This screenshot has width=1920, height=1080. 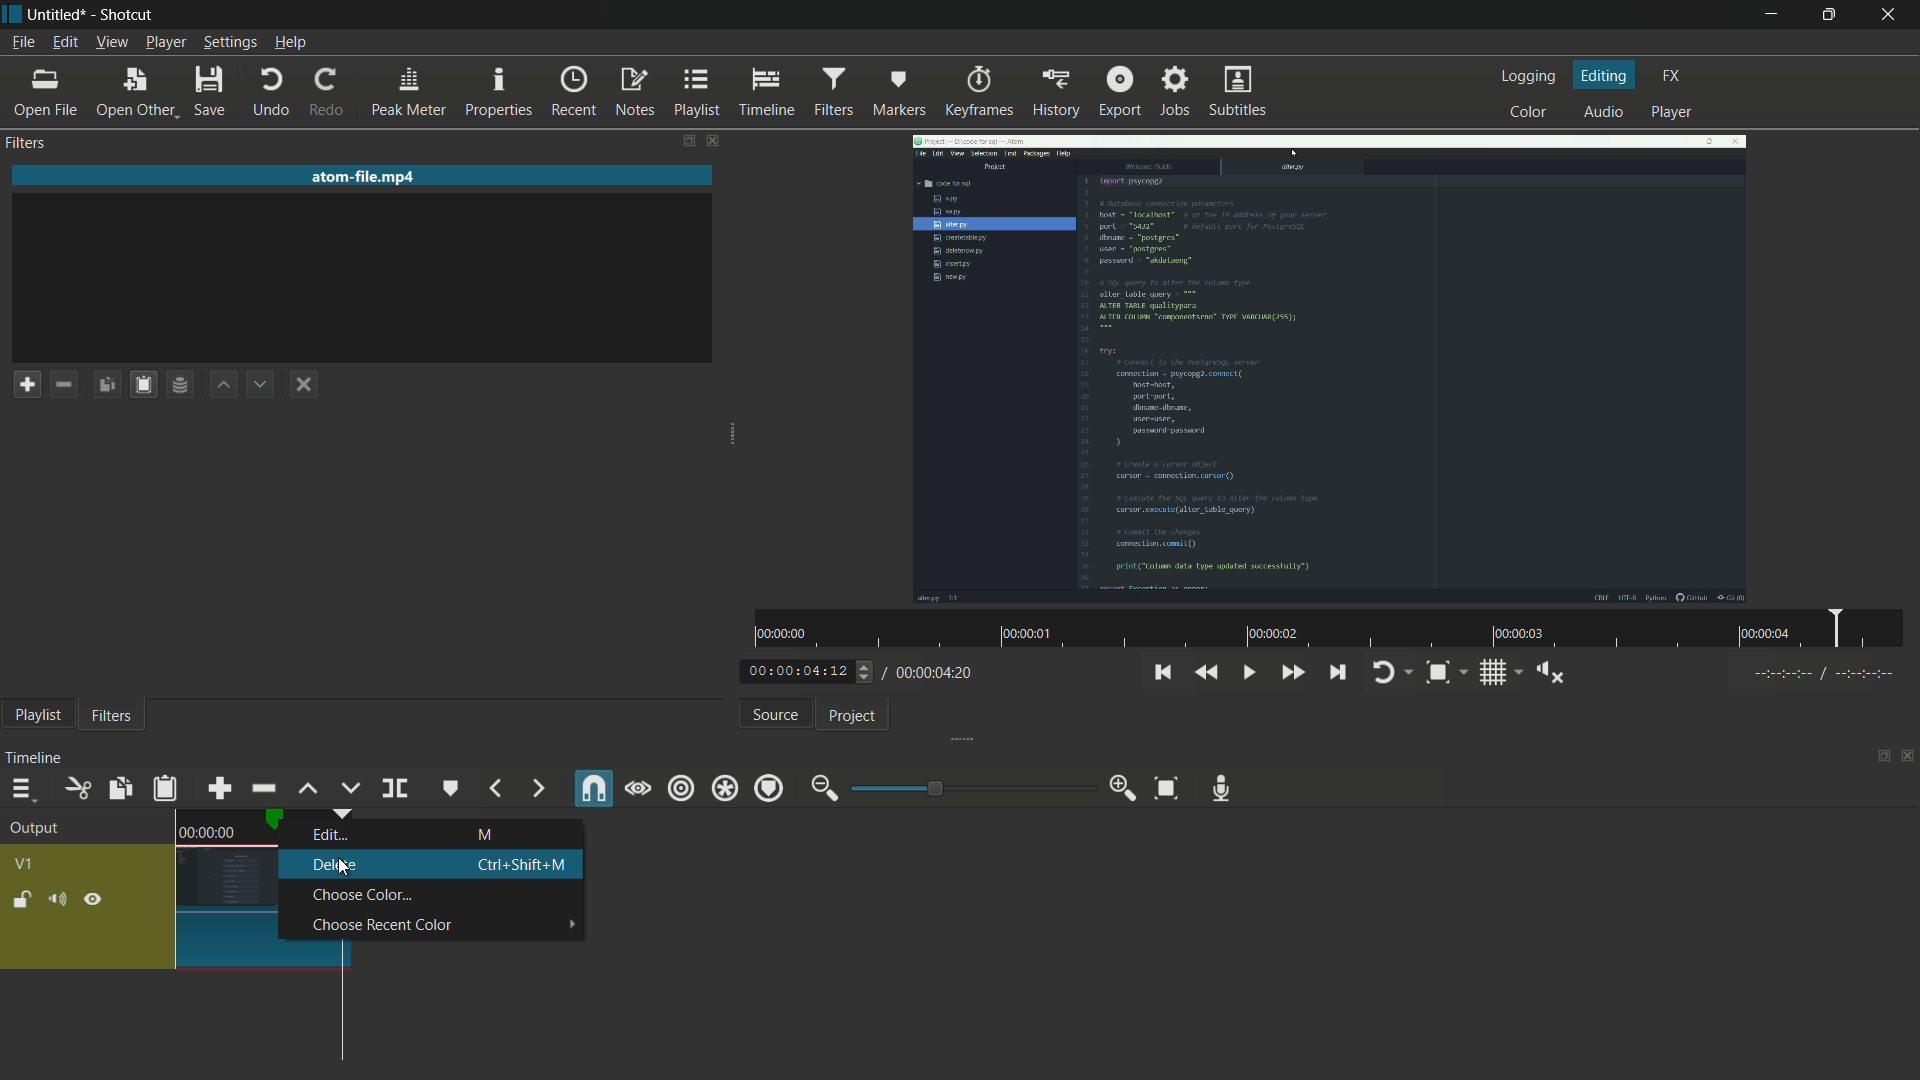 What do you see at coordinates (35, 830) in the screenshot?
I see `output` at bounding box center [35, 830].